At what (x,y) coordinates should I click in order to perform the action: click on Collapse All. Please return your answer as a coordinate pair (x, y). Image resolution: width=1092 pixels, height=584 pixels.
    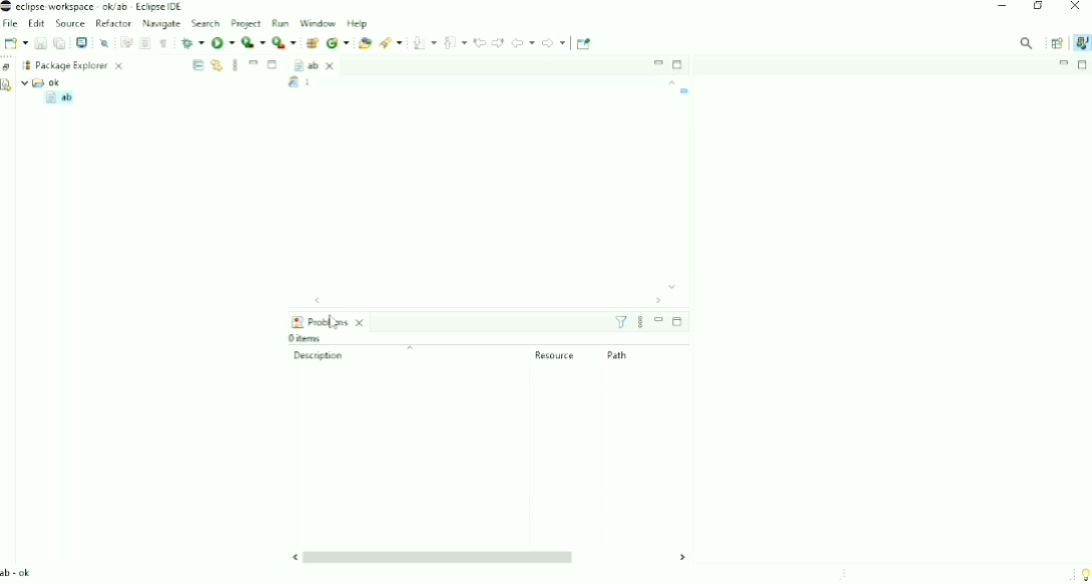
    Looking at the image, I should click on (197, 65).